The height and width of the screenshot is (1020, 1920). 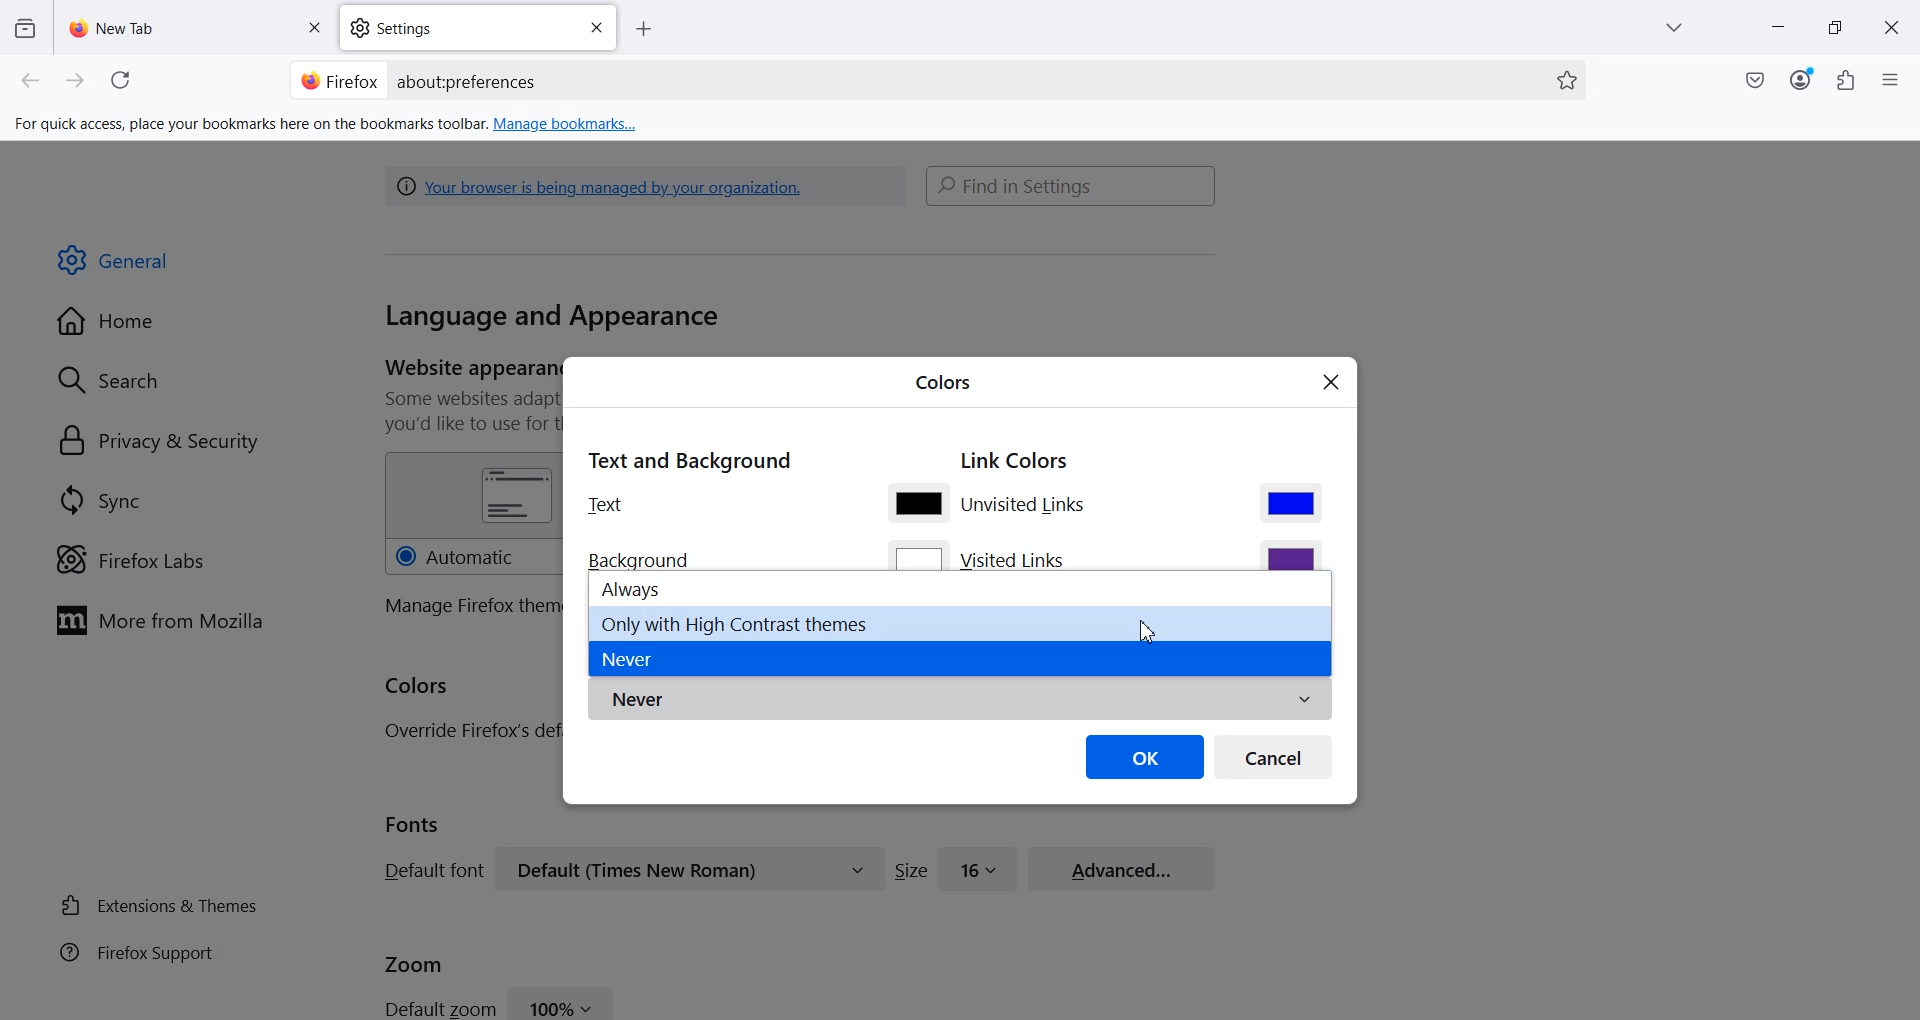 I want to click on Close, so click(x=1332, y=384).